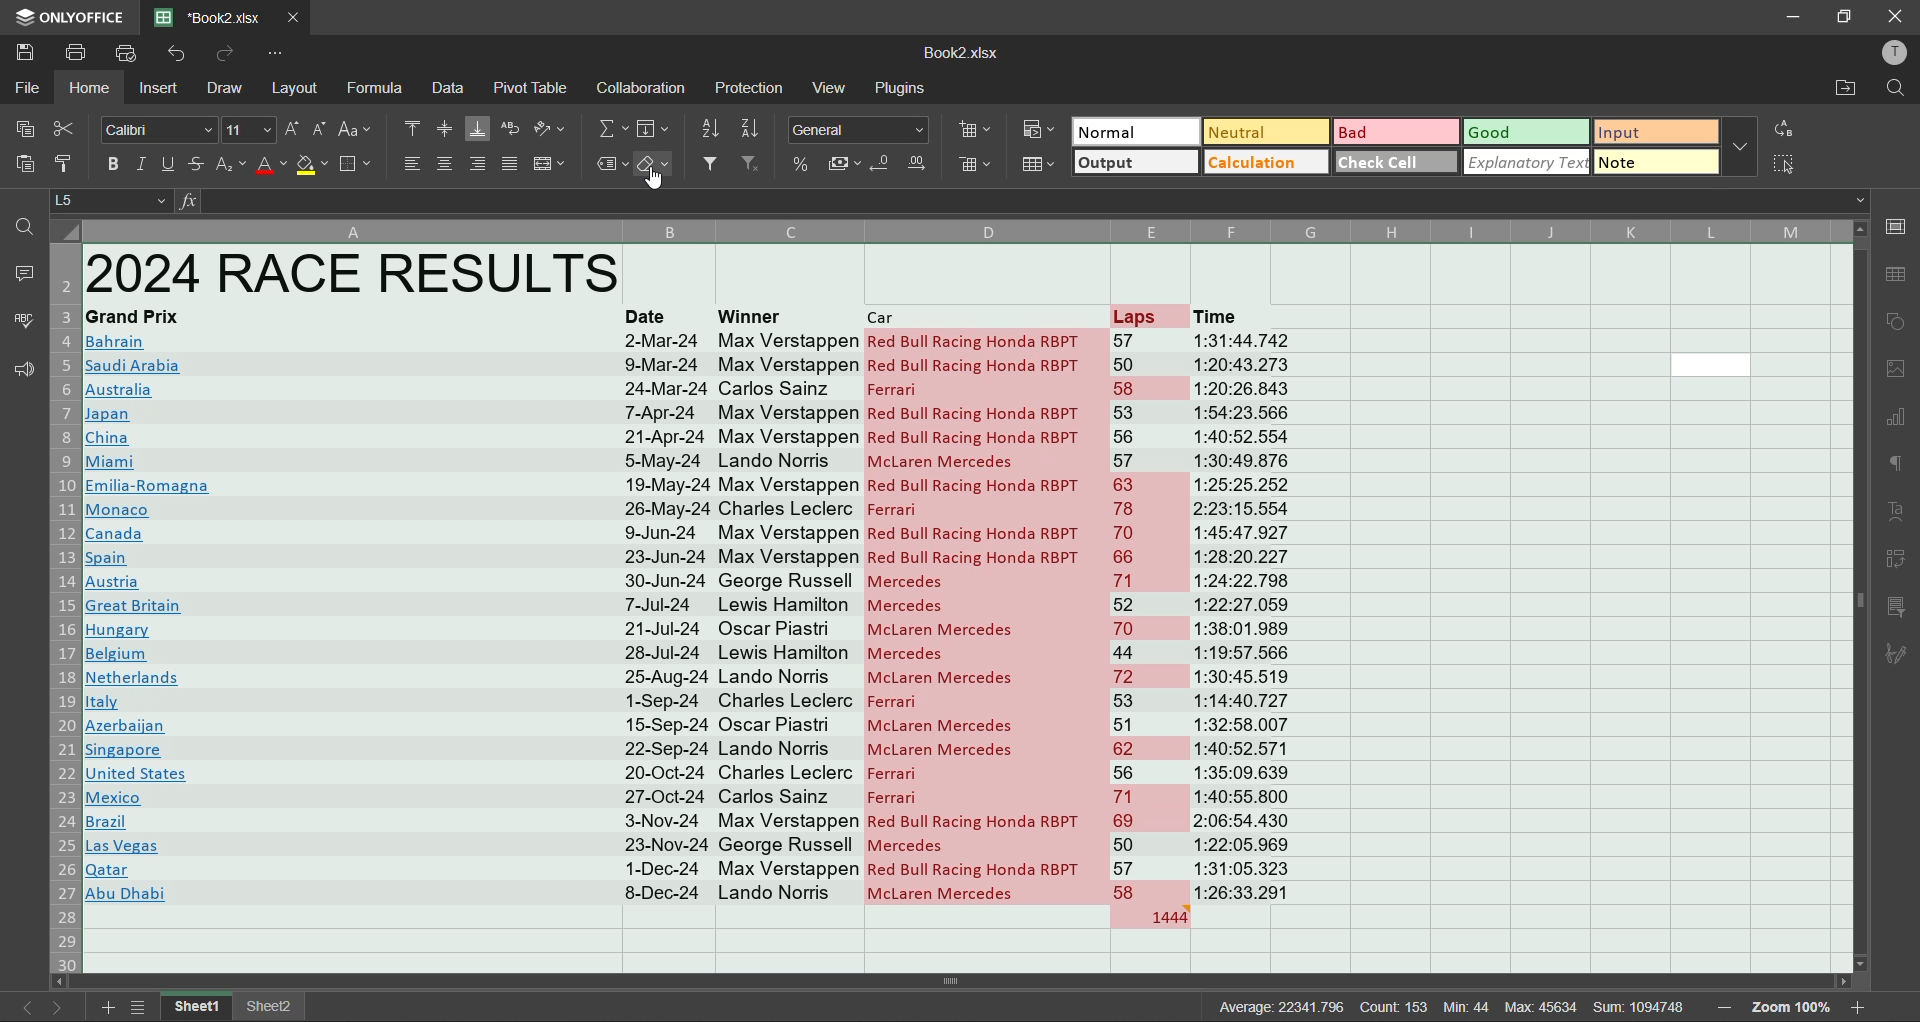  I want to click on calculation, so click(1263, 163).